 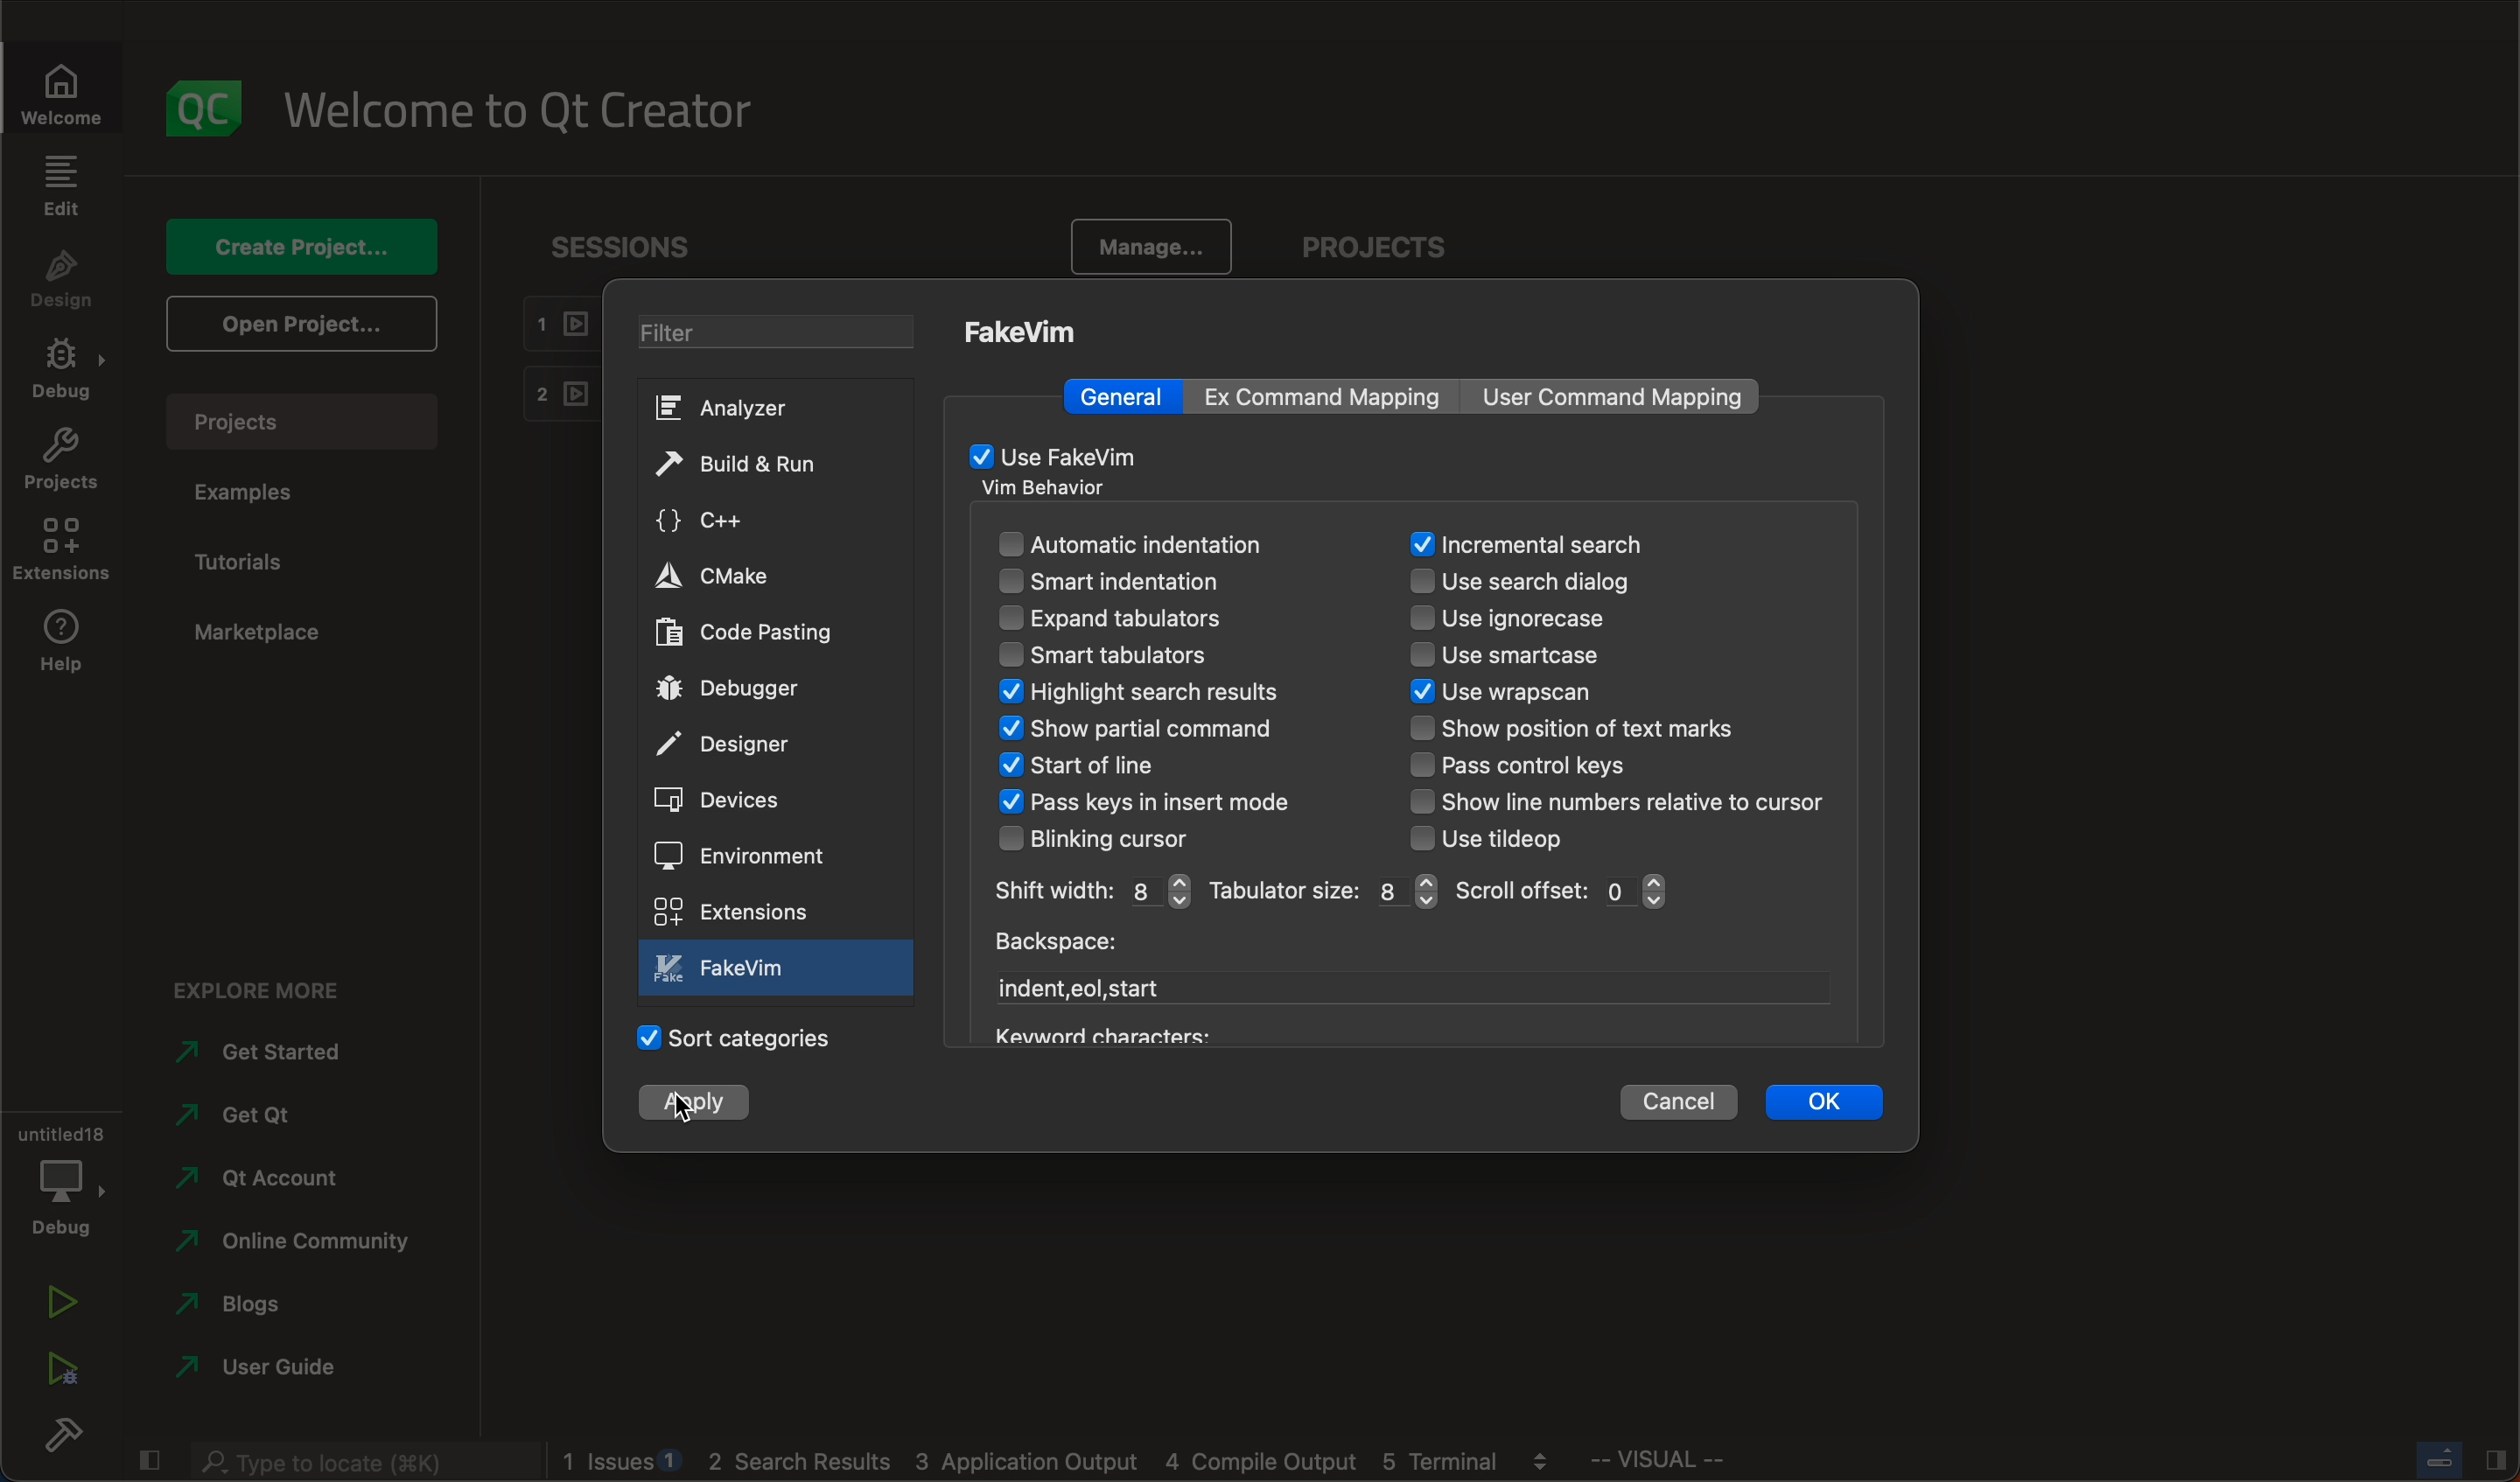 What do you see at coordinates (780, 968) in the screenshot?
I see `fake vim` at bounding box center [780, 968].